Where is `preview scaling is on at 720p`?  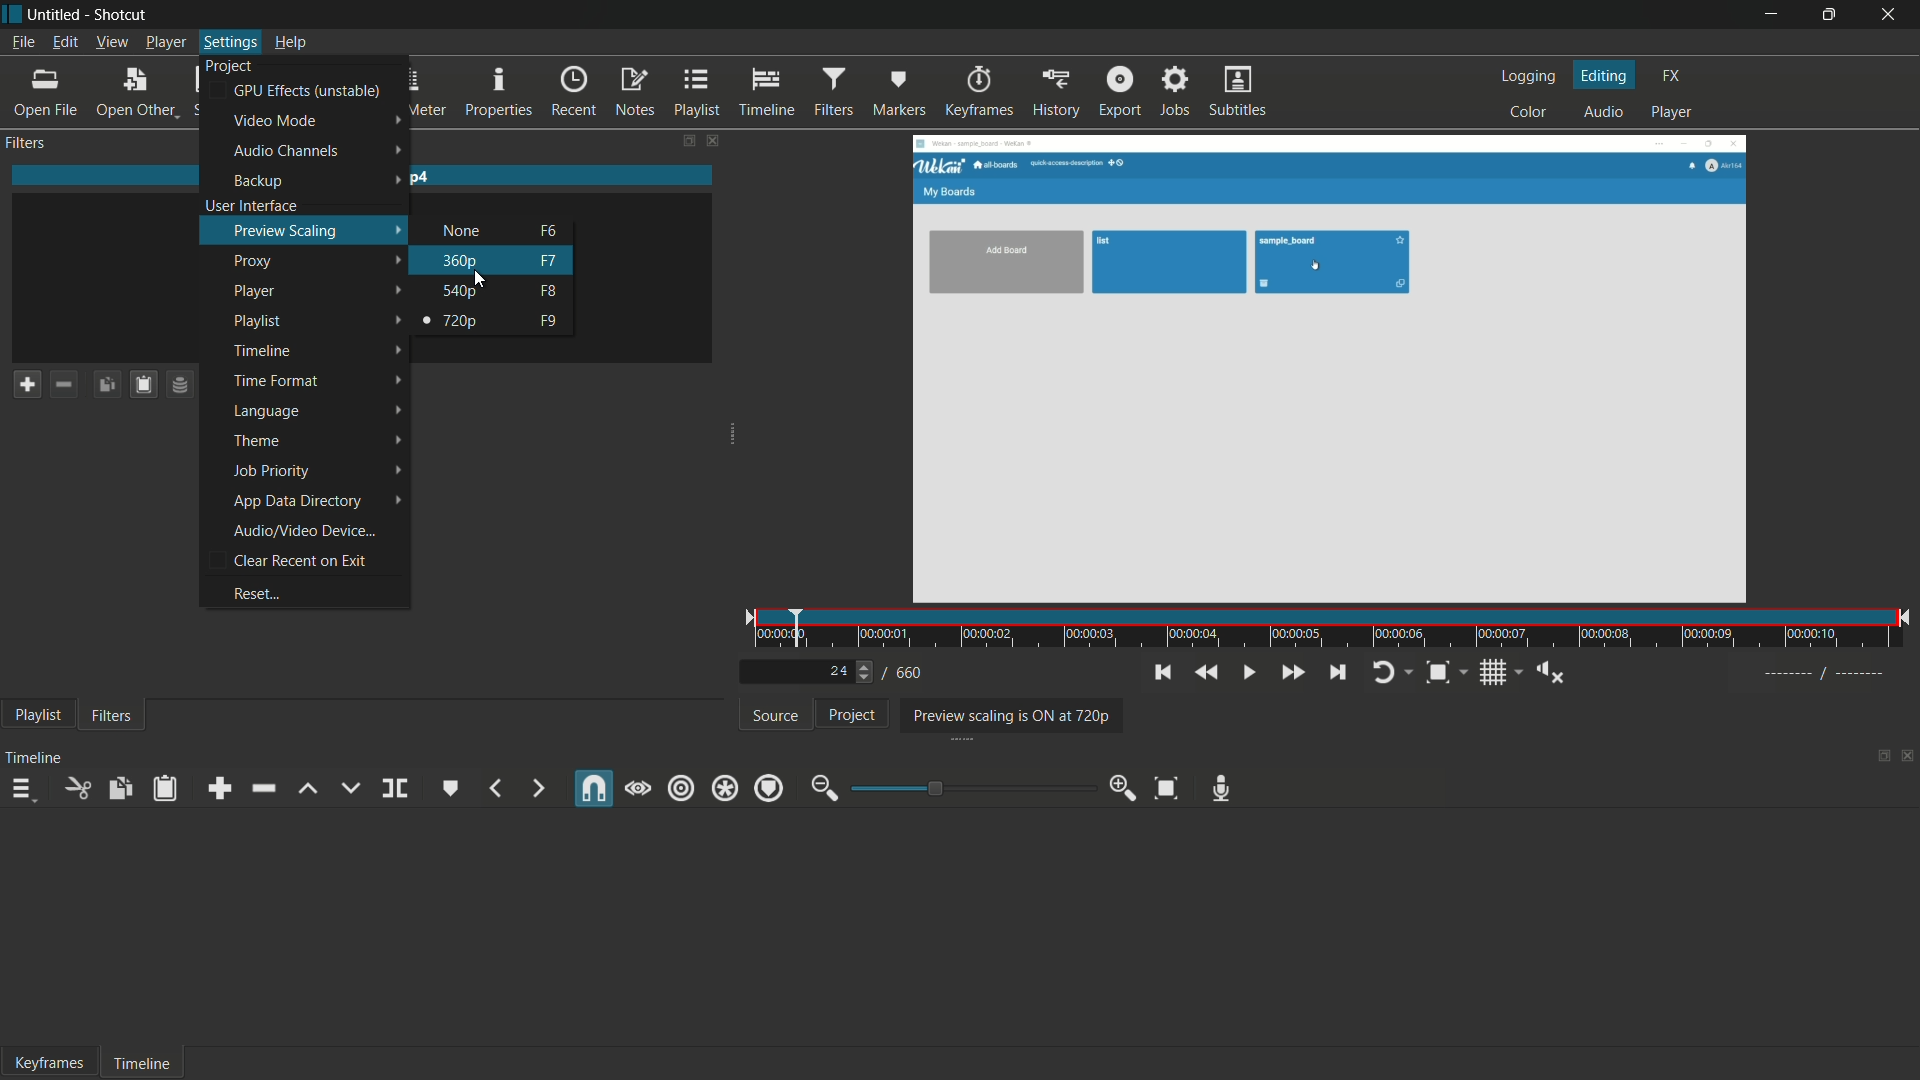
preview scaling is on at 720p is located at coordinates (1007, 715).